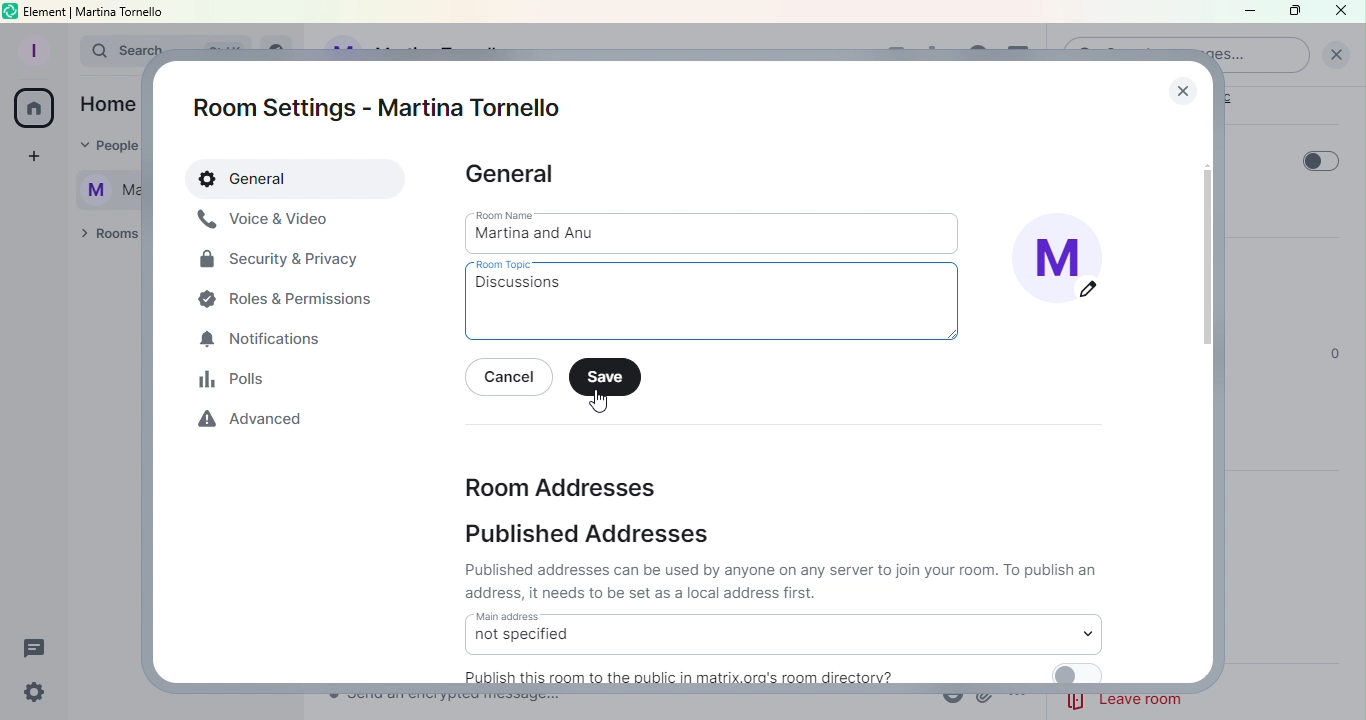  What do you see at coordinates (715, 232) in the screenshot?
I see `Room name` at bounding box center [715, 232].